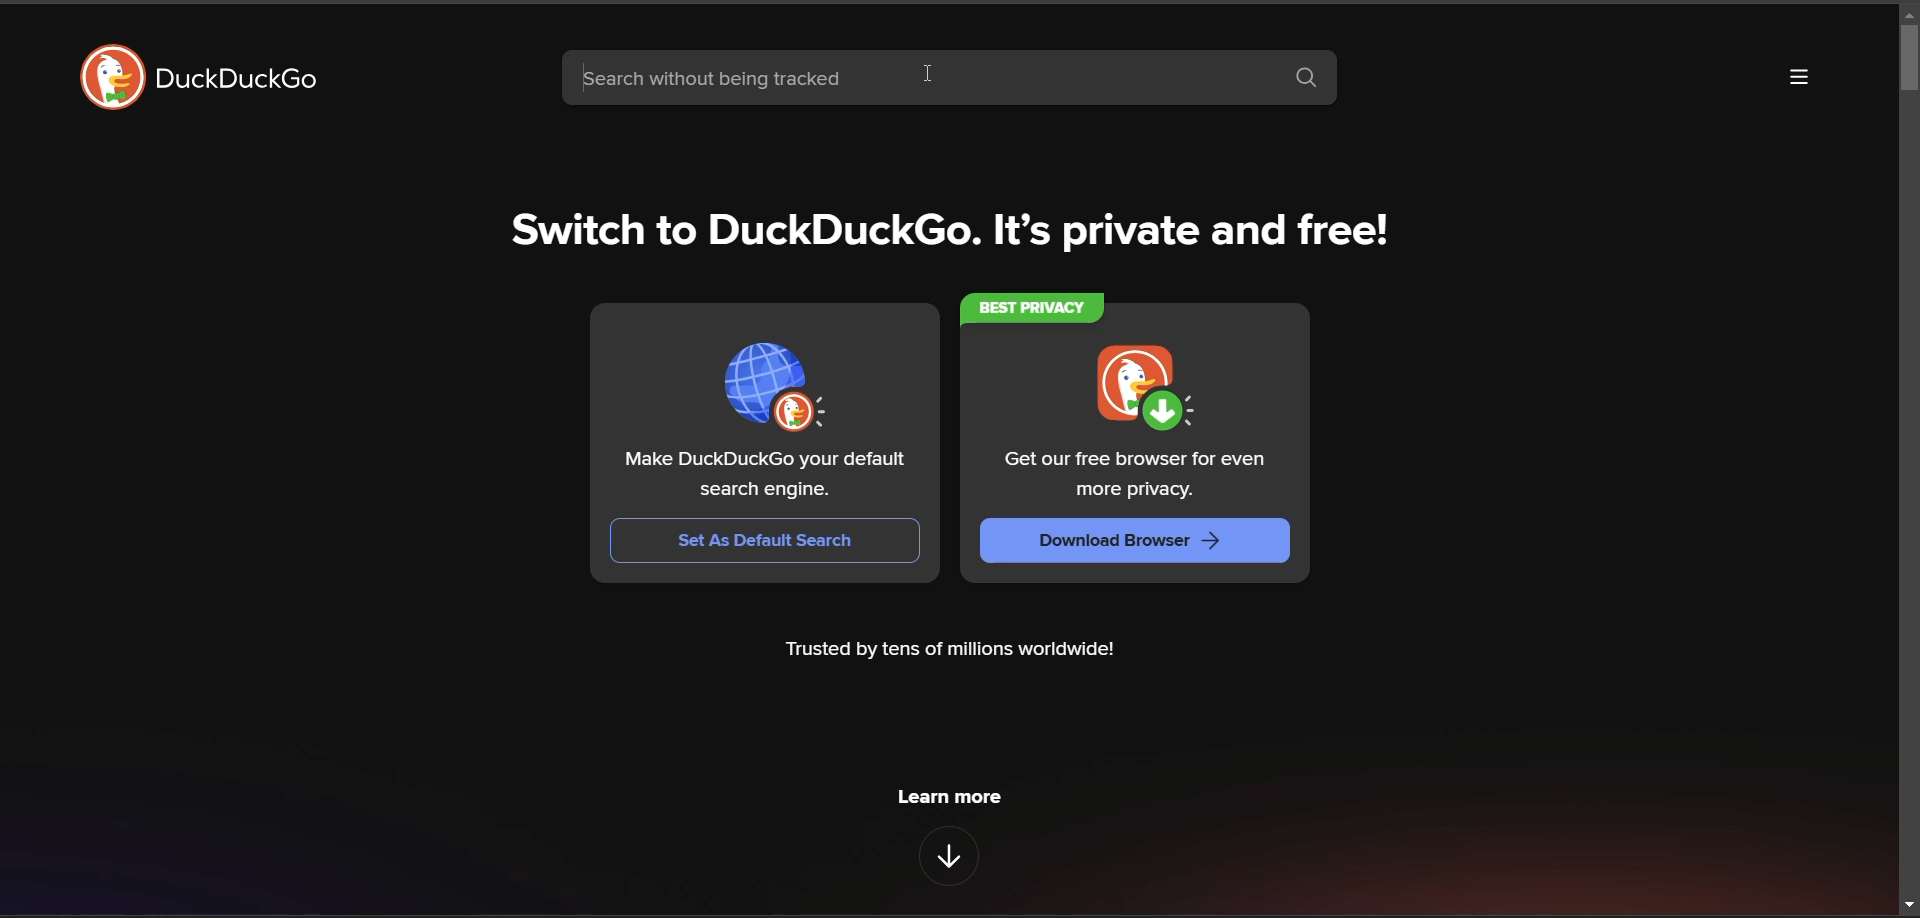  I want to click on DuckDuckGo Logo, so click(110, 78).